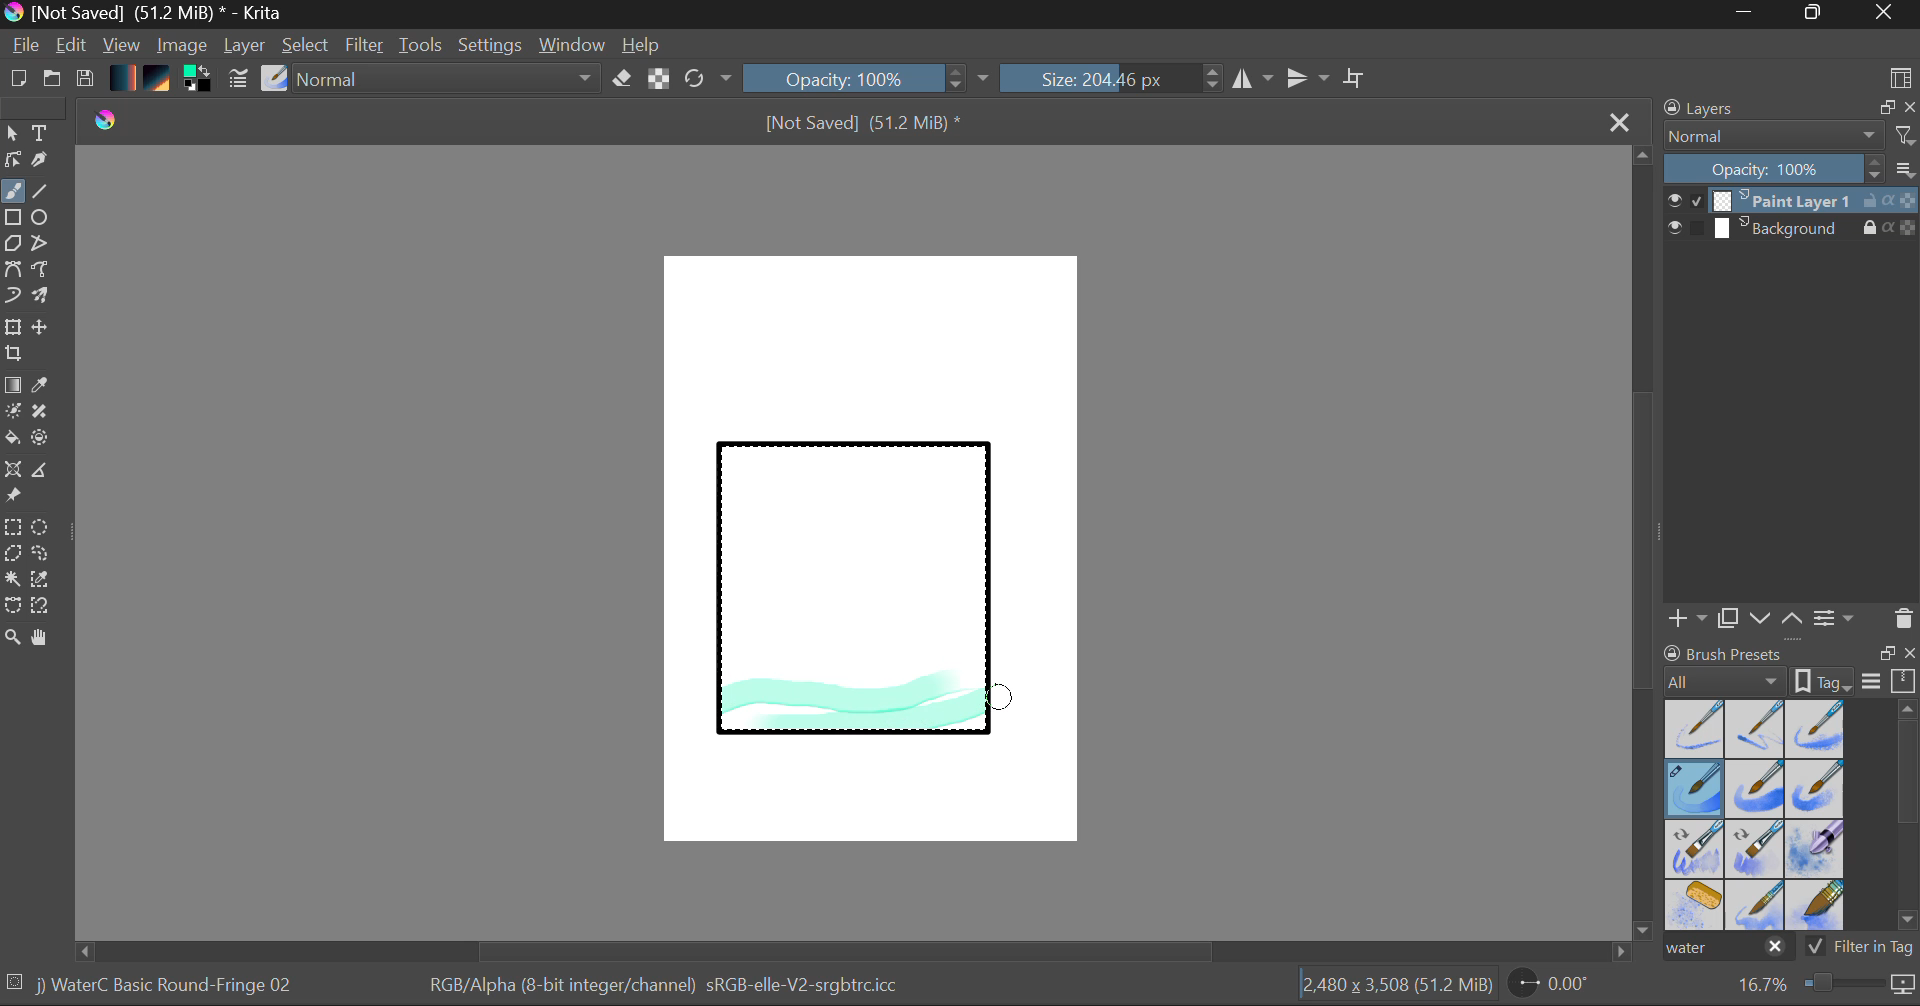 The height and width of the screenshot is (1006, 1920). Describe the element at coordinates (422, 46) in the screenshot. I see `Tools` at that location.